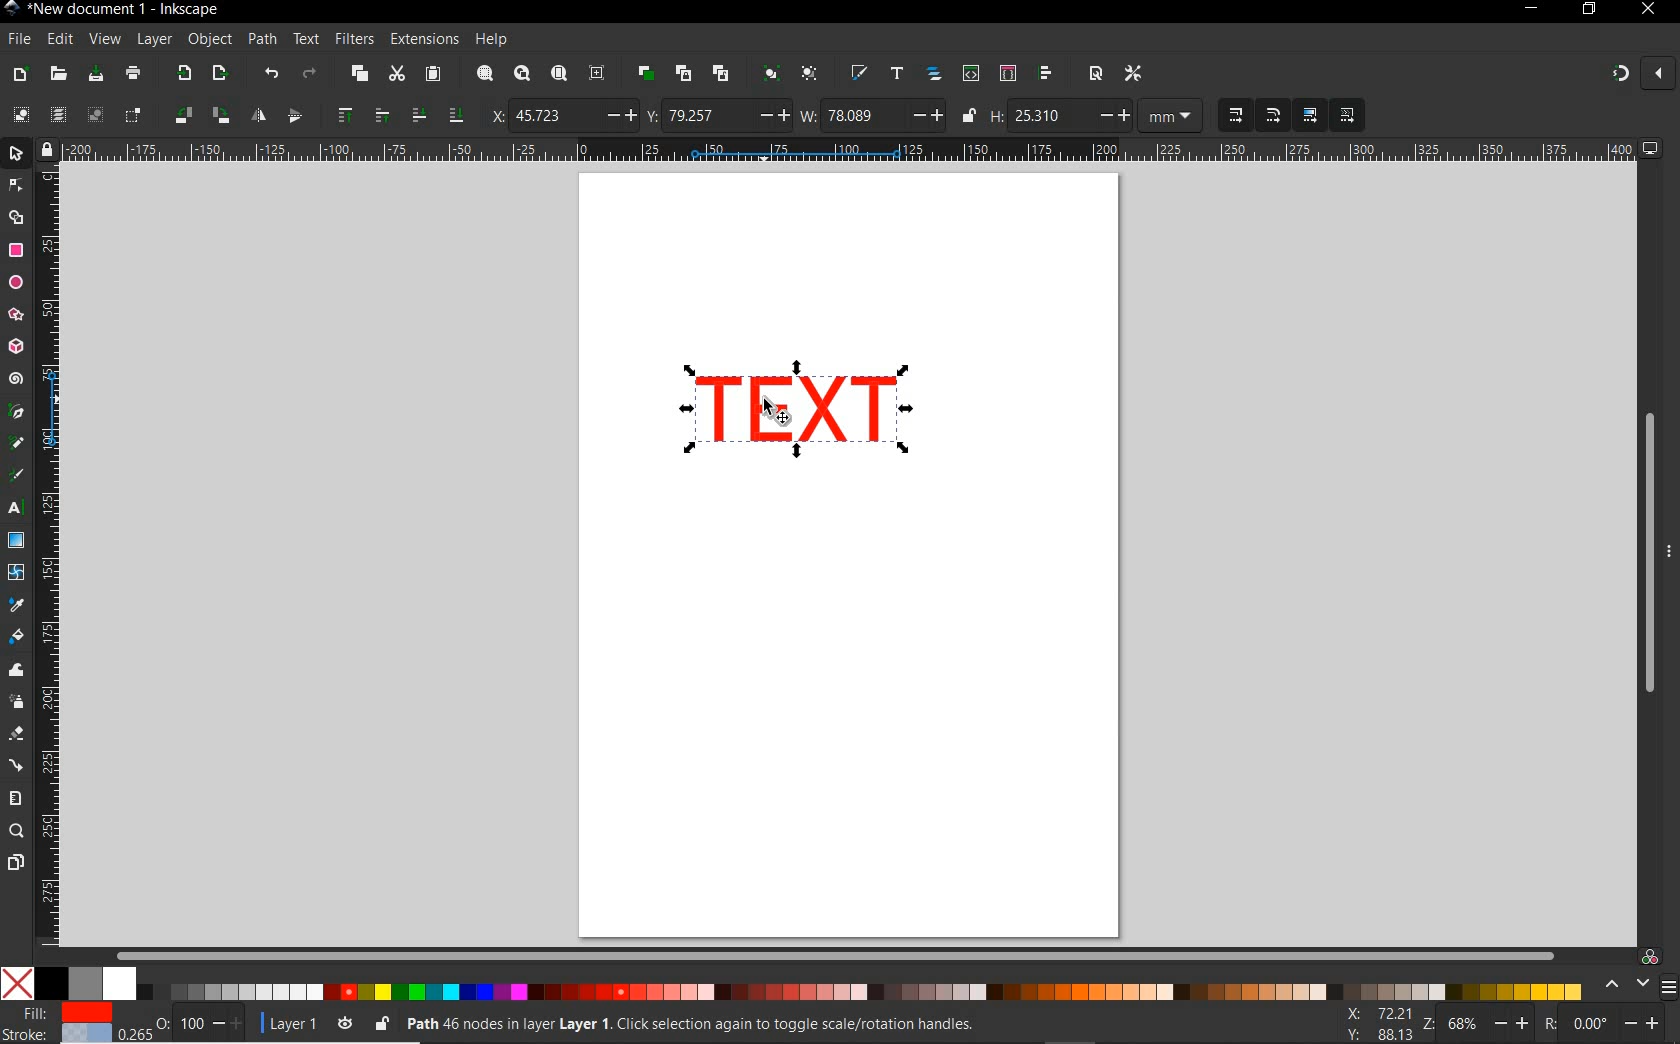 Image resolution: width=1680 pixels, height=1044 pixels. What do you see at coordinates (971, 75) in the screenshot?
I see `OPEN XML EDITOR` at bounding box center [971, 75].